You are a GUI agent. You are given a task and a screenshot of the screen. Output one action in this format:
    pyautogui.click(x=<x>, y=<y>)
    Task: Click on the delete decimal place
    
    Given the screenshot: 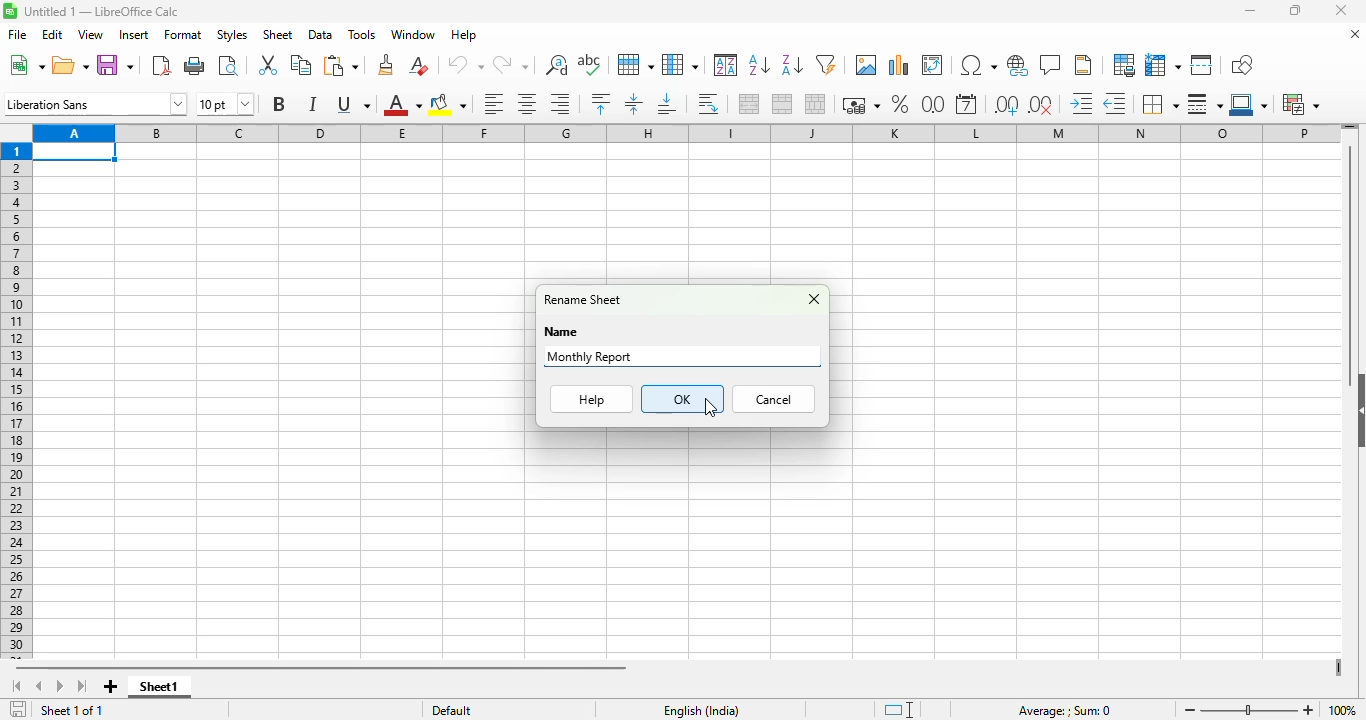 What is the action you would take?
    pyautogui.click(x=1042, y=105)
    